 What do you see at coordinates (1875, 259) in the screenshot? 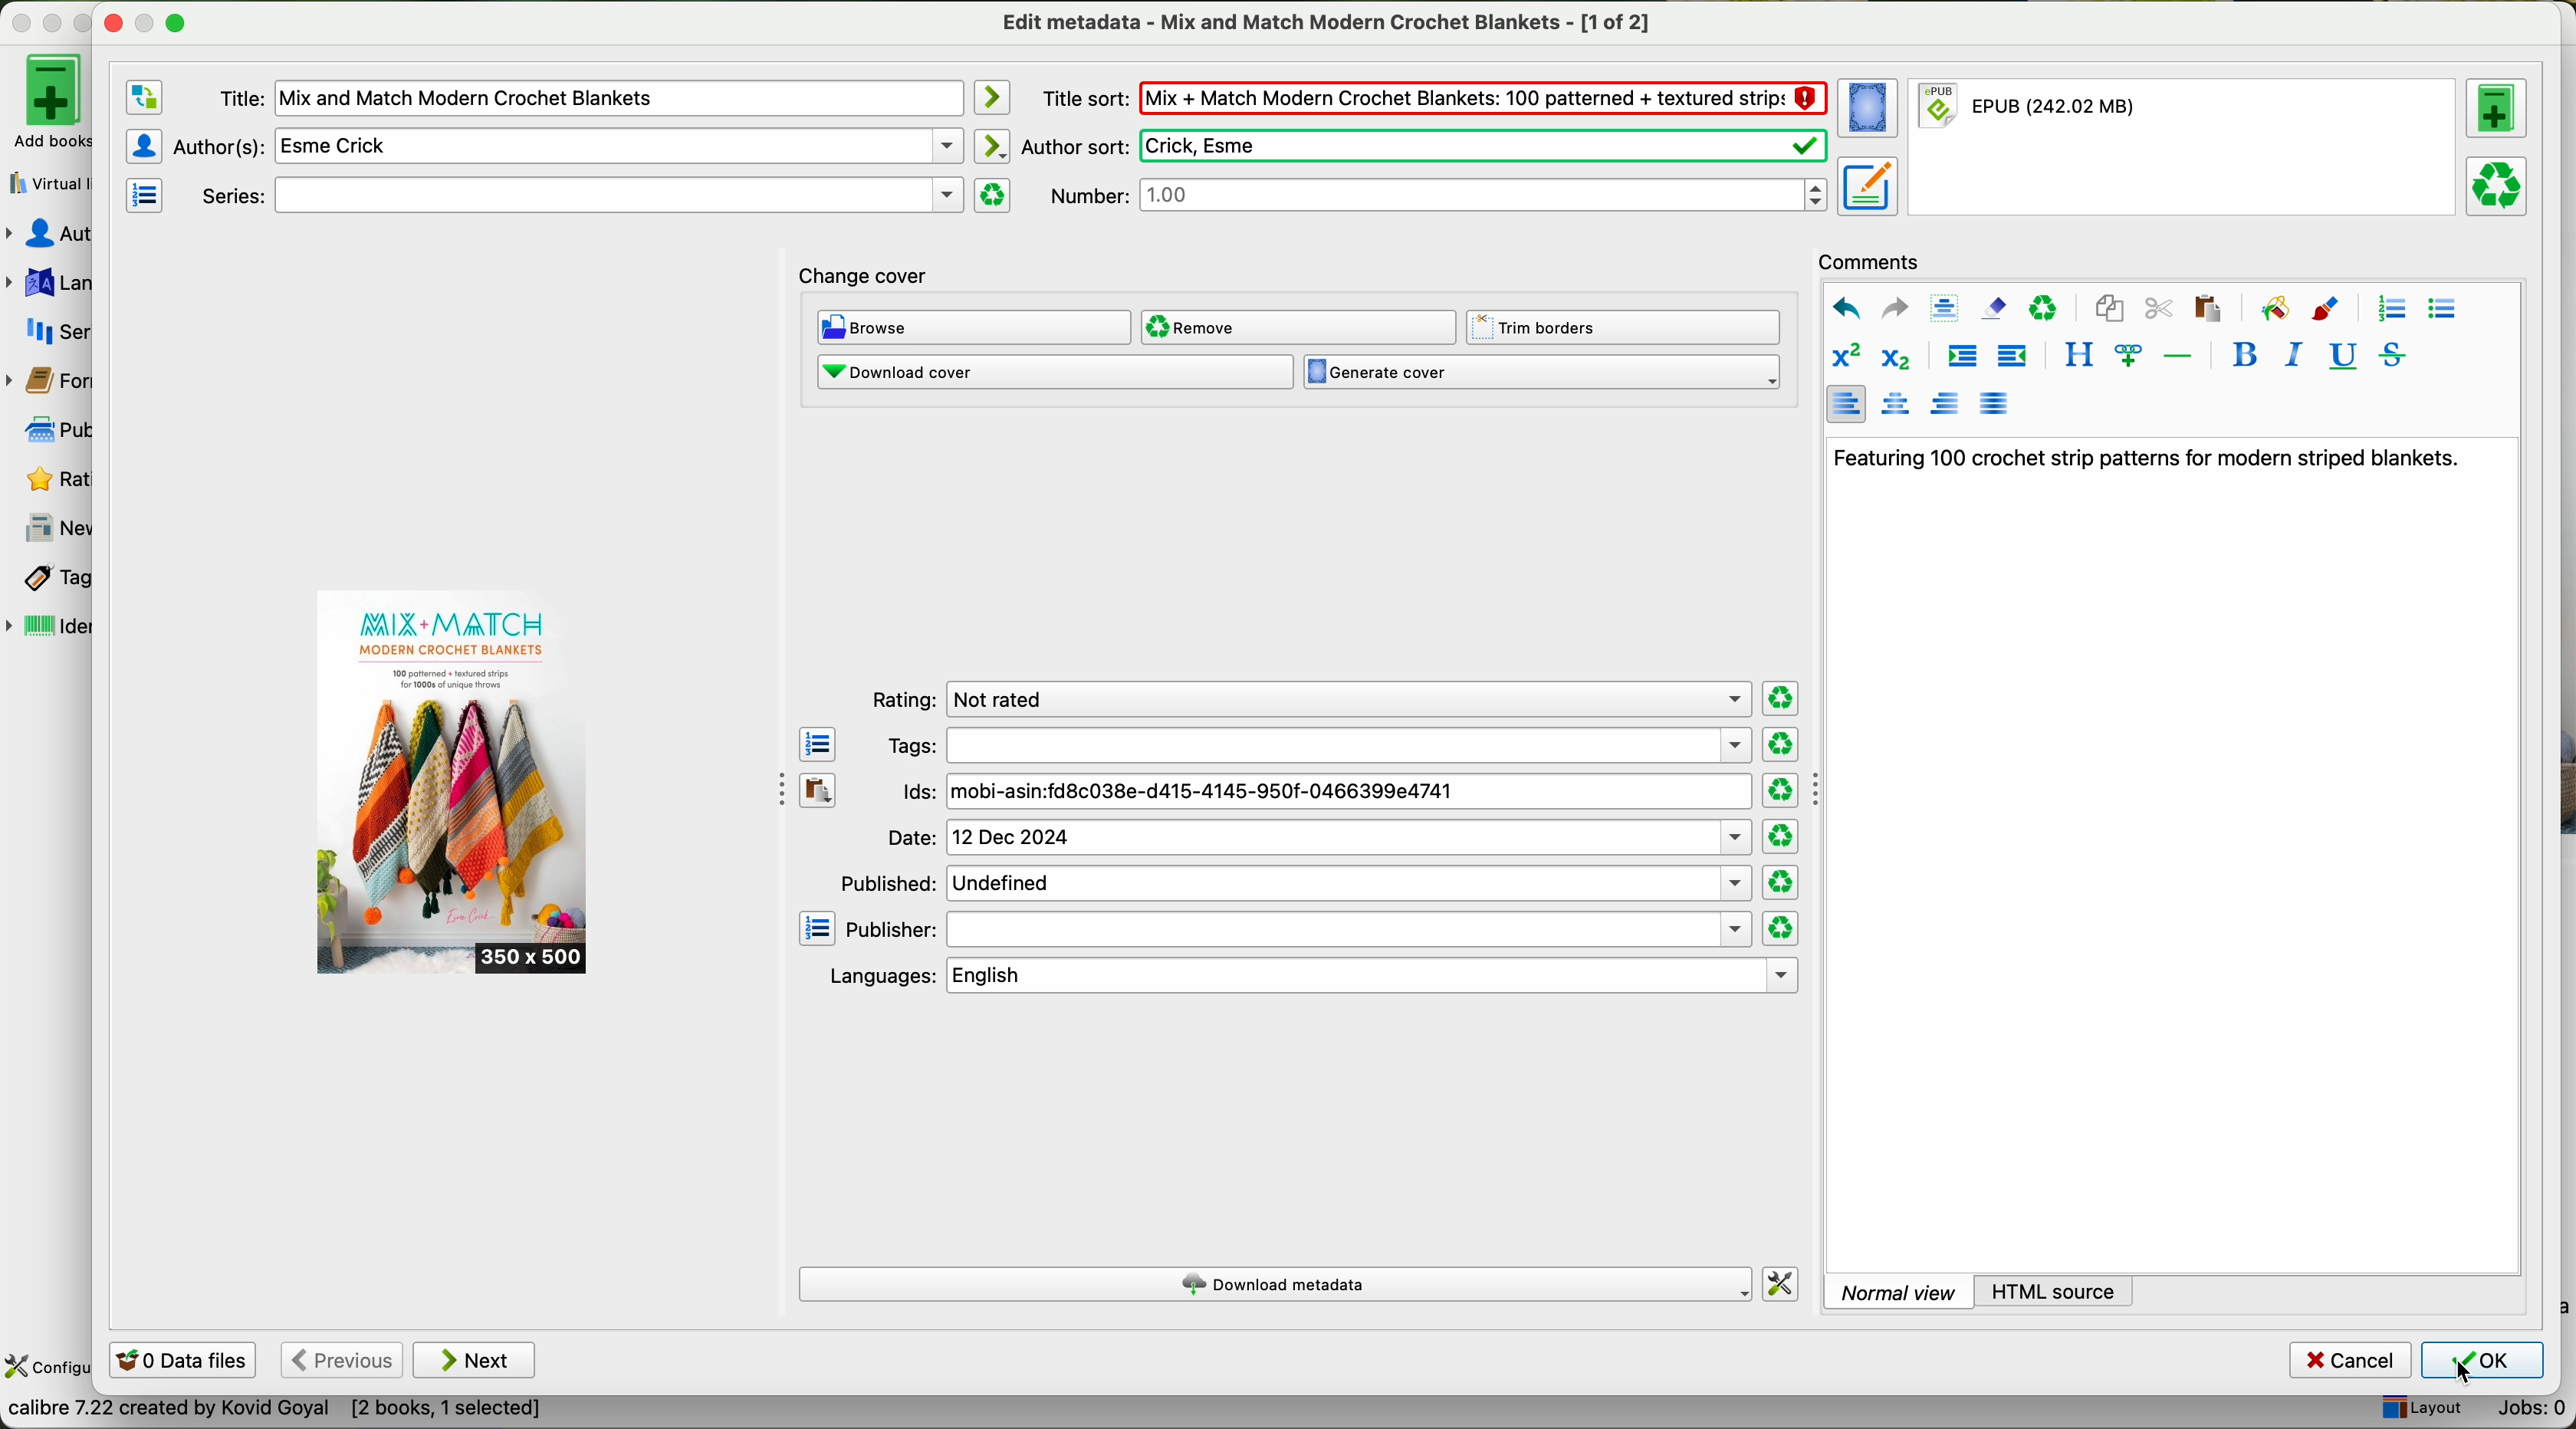
I see `comments` at bounding box center [1875, 259].